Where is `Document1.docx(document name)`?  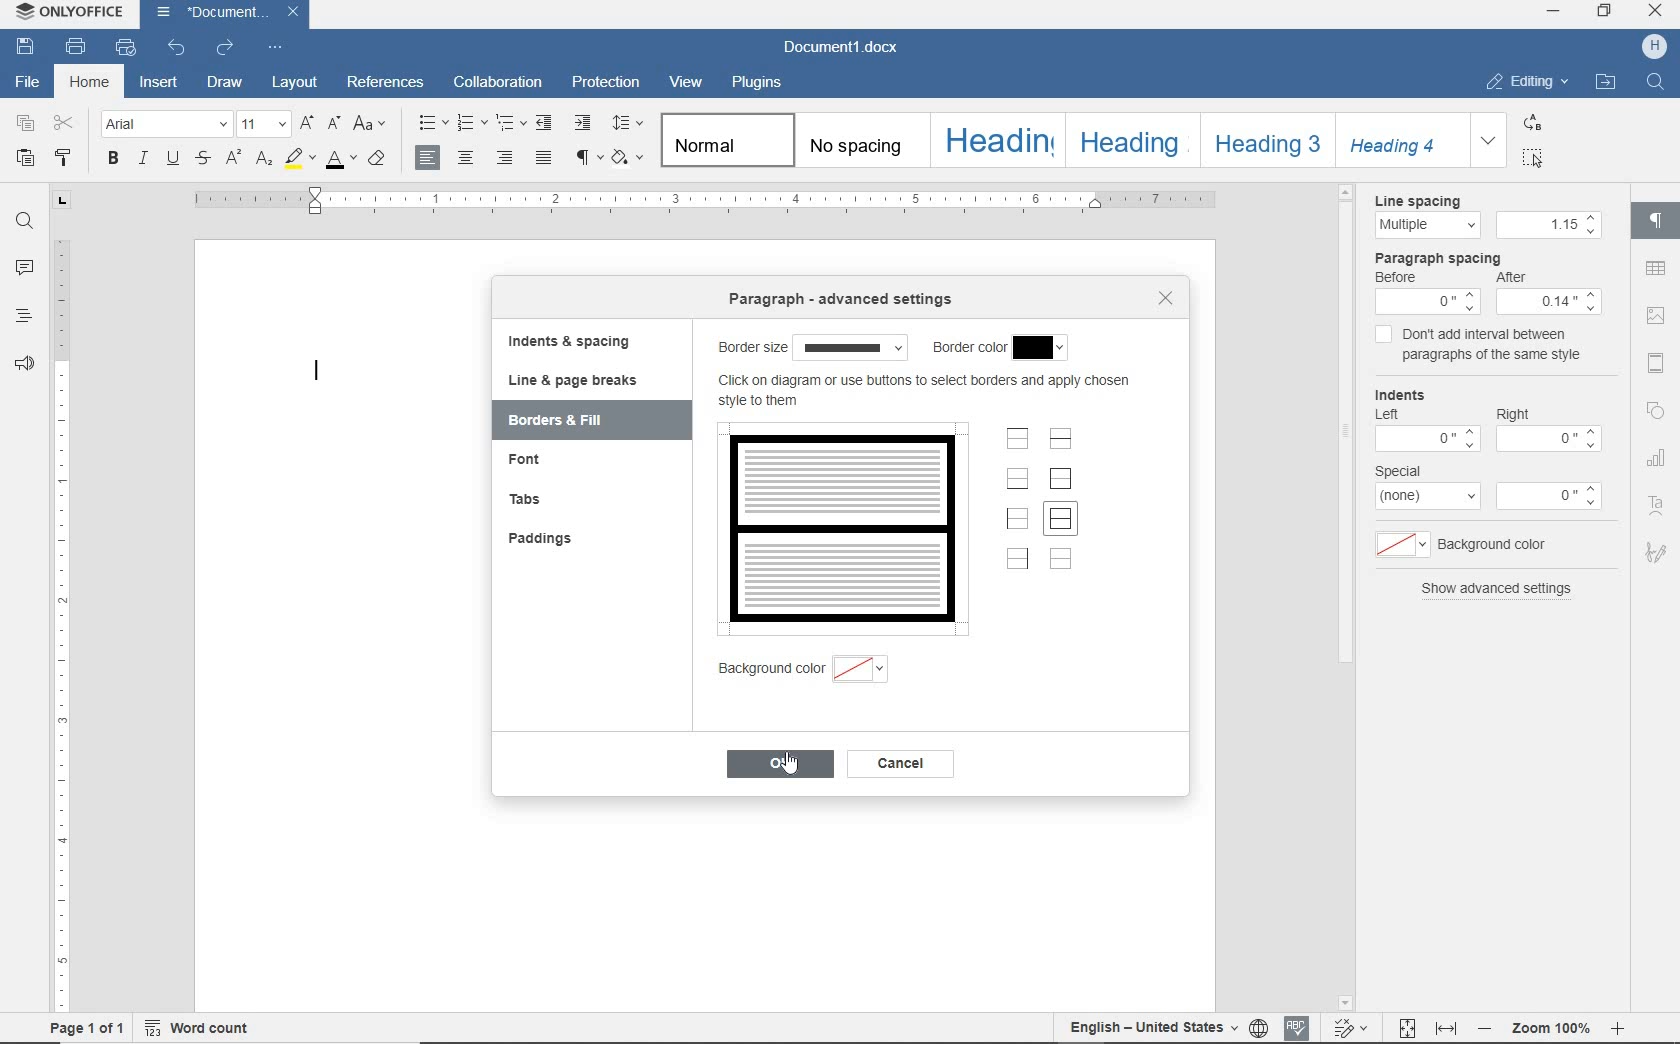 Document1.docx(document name) is located at coordinates (849, 48).